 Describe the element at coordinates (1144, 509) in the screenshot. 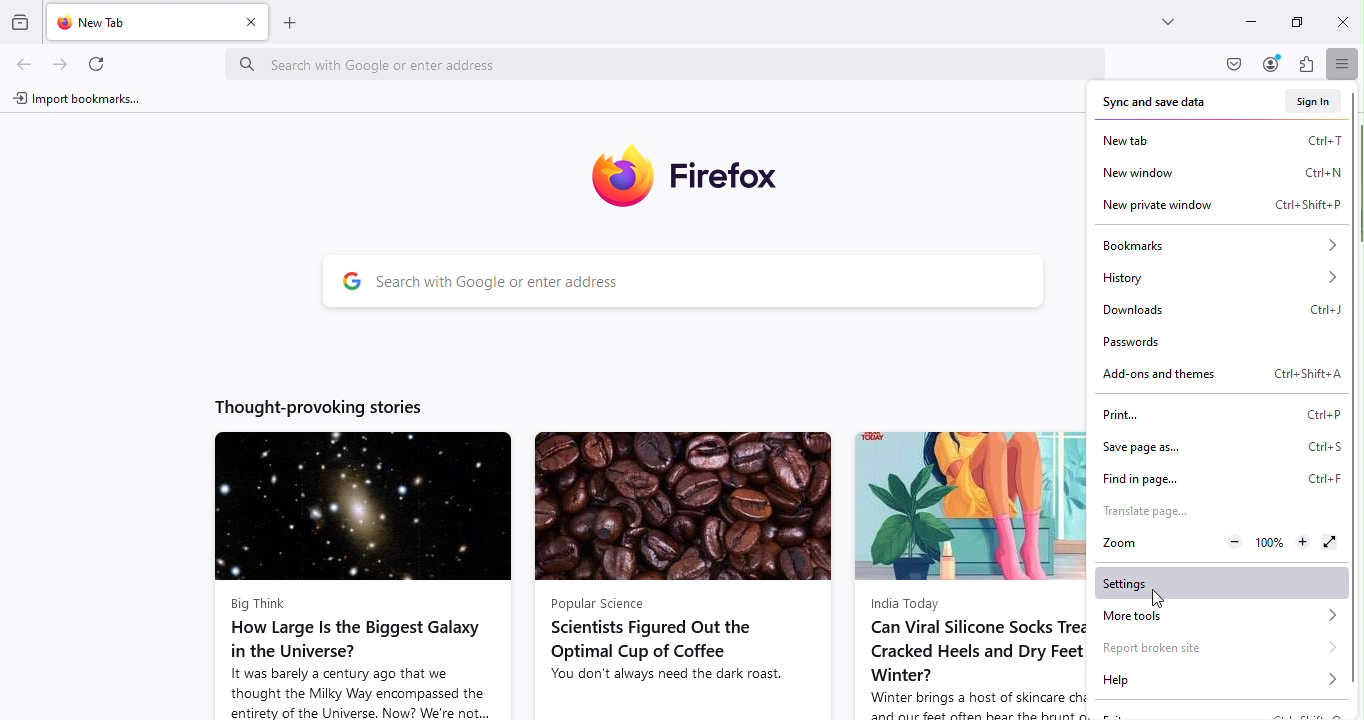

I see `Translate page` at that location.